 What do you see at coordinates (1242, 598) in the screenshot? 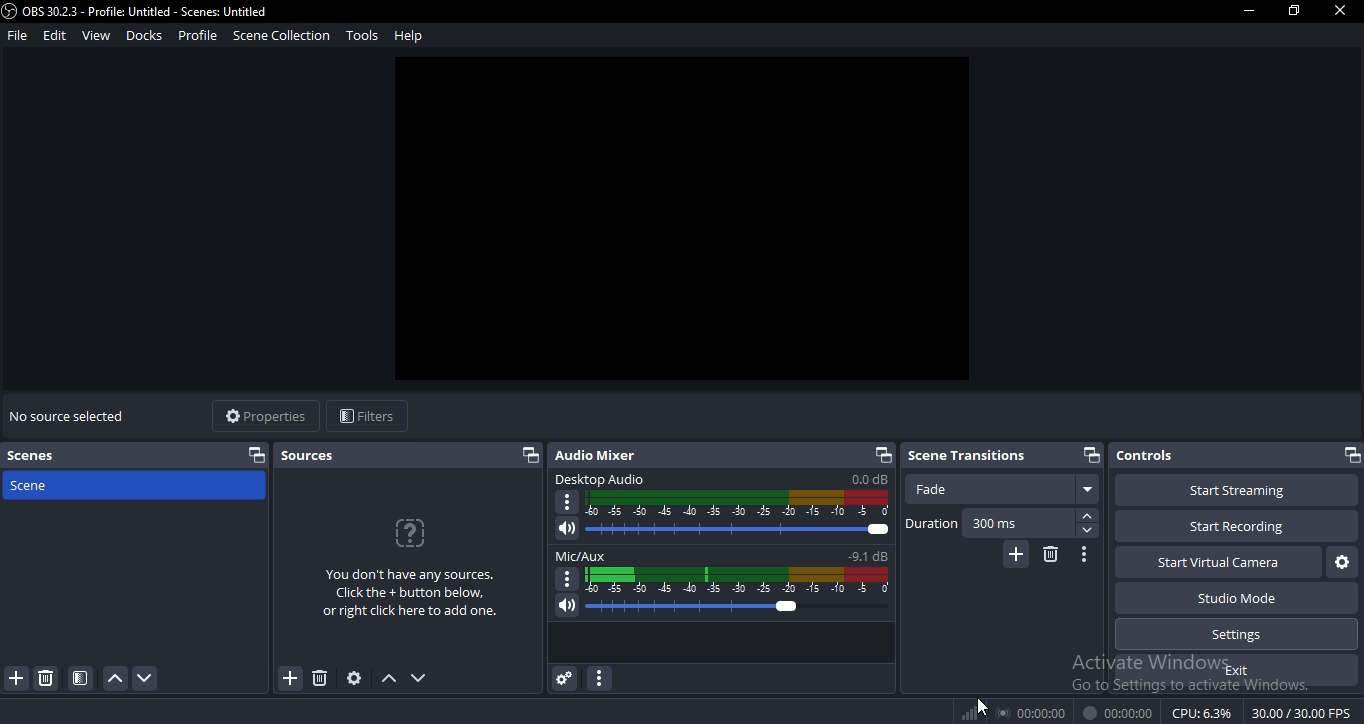
I see `studio` at bounding box center [1242, 598].